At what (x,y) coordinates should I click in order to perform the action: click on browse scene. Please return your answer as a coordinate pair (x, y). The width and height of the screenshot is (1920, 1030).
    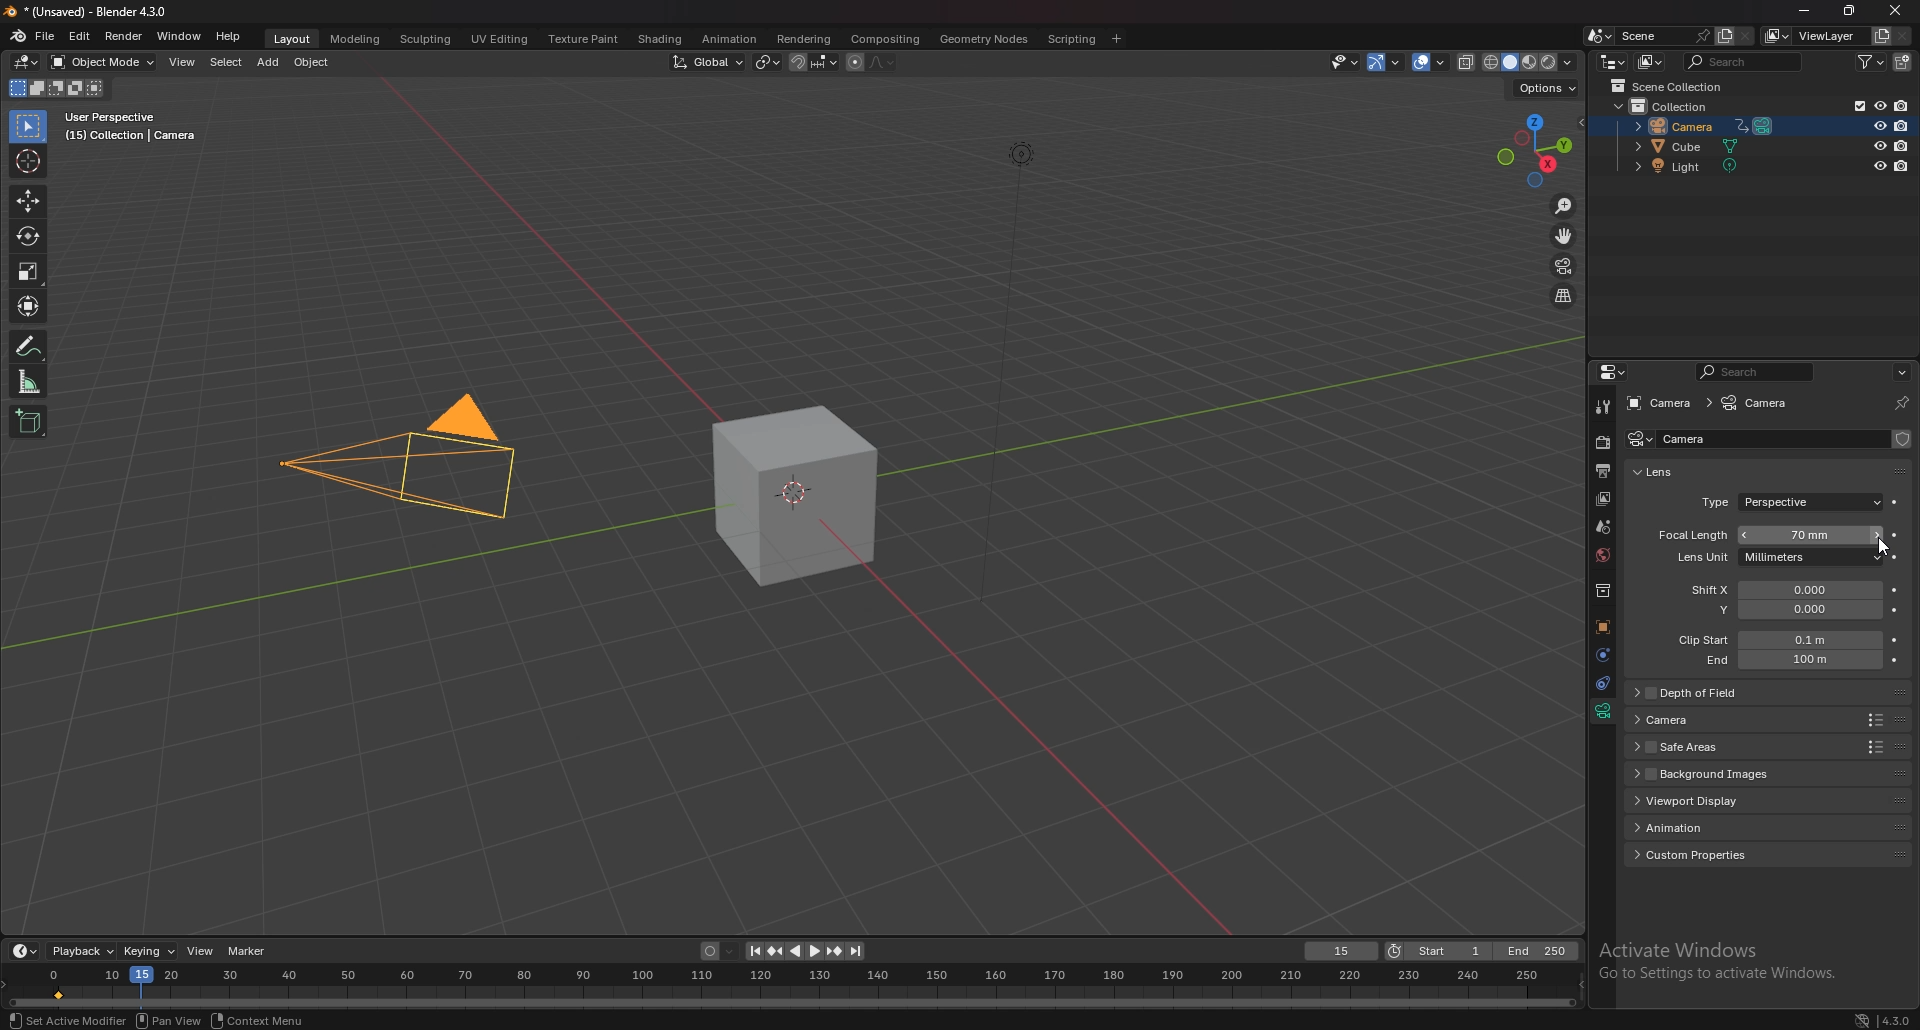
    Looking at the image, I should click on (1597, 36).